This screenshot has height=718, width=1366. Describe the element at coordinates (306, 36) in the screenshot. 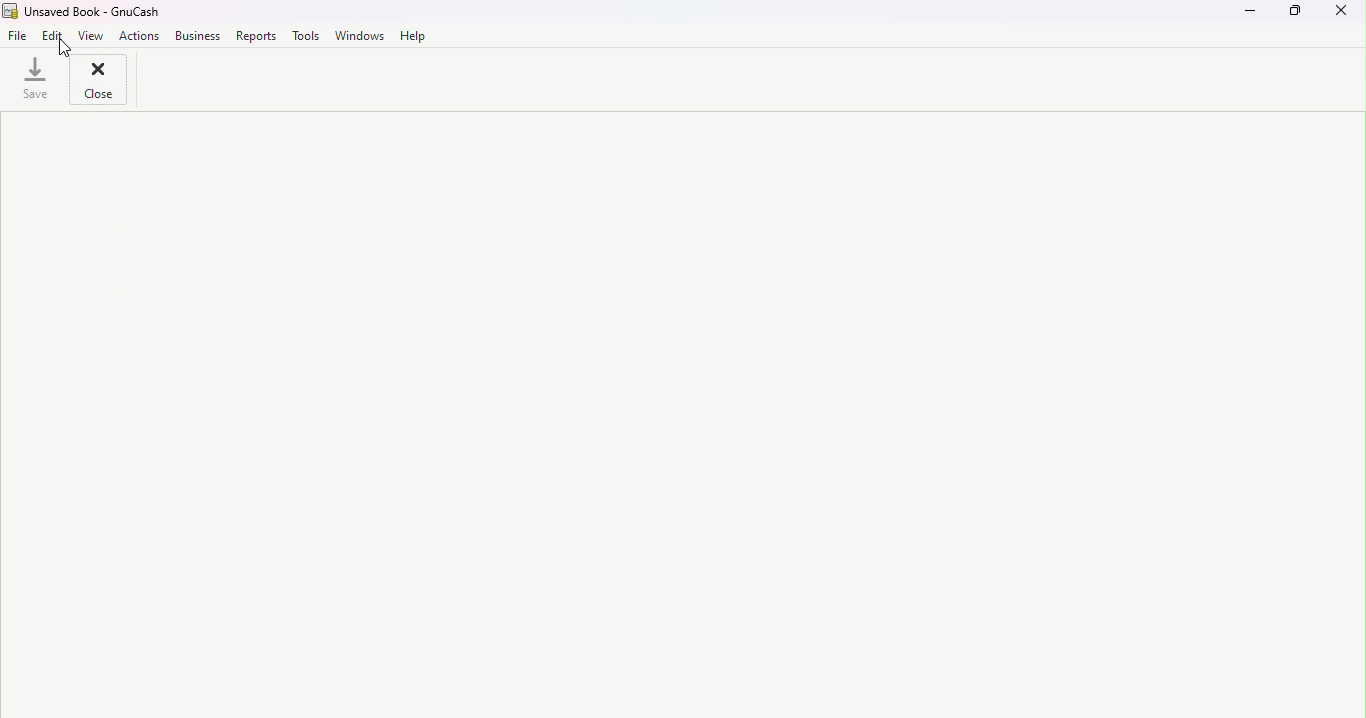

I see `Tools` at that location.